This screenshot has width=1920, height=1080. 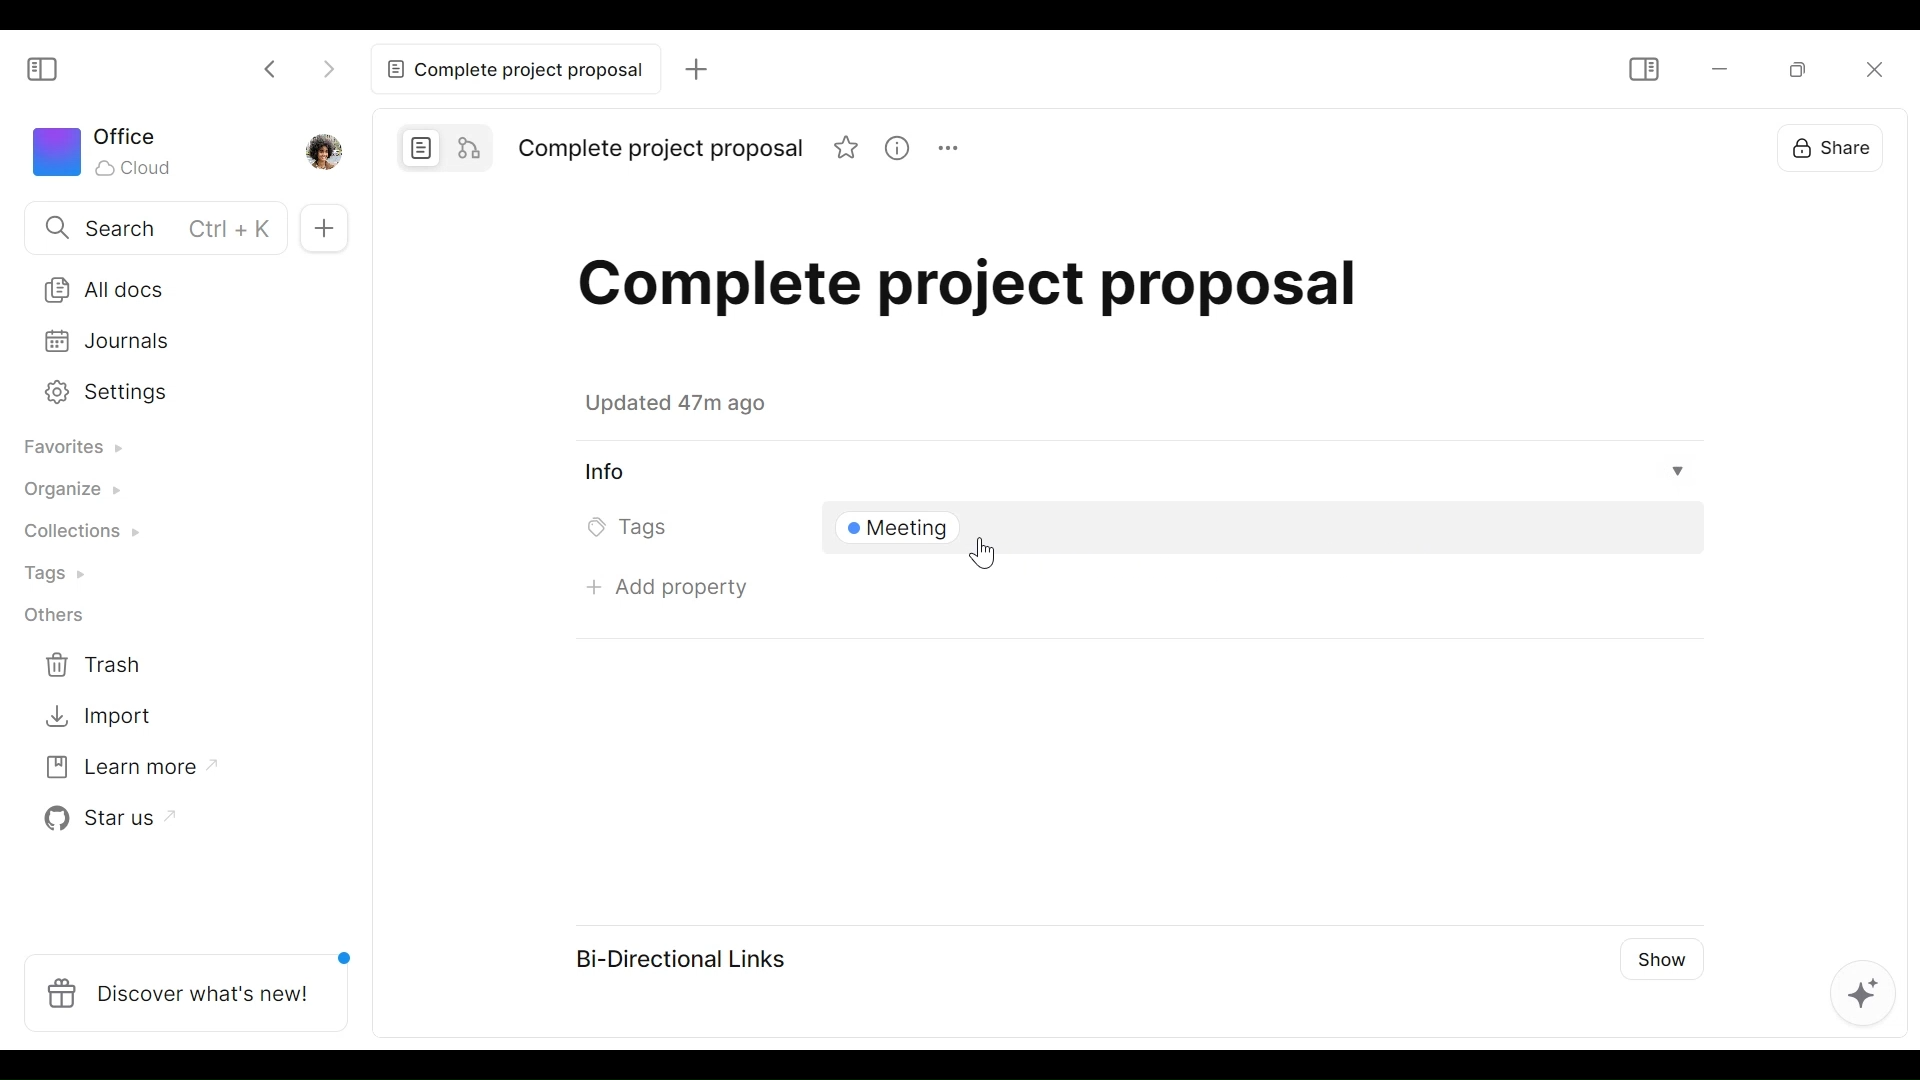 I want to click on minimize, so click(x=1717, y=69).